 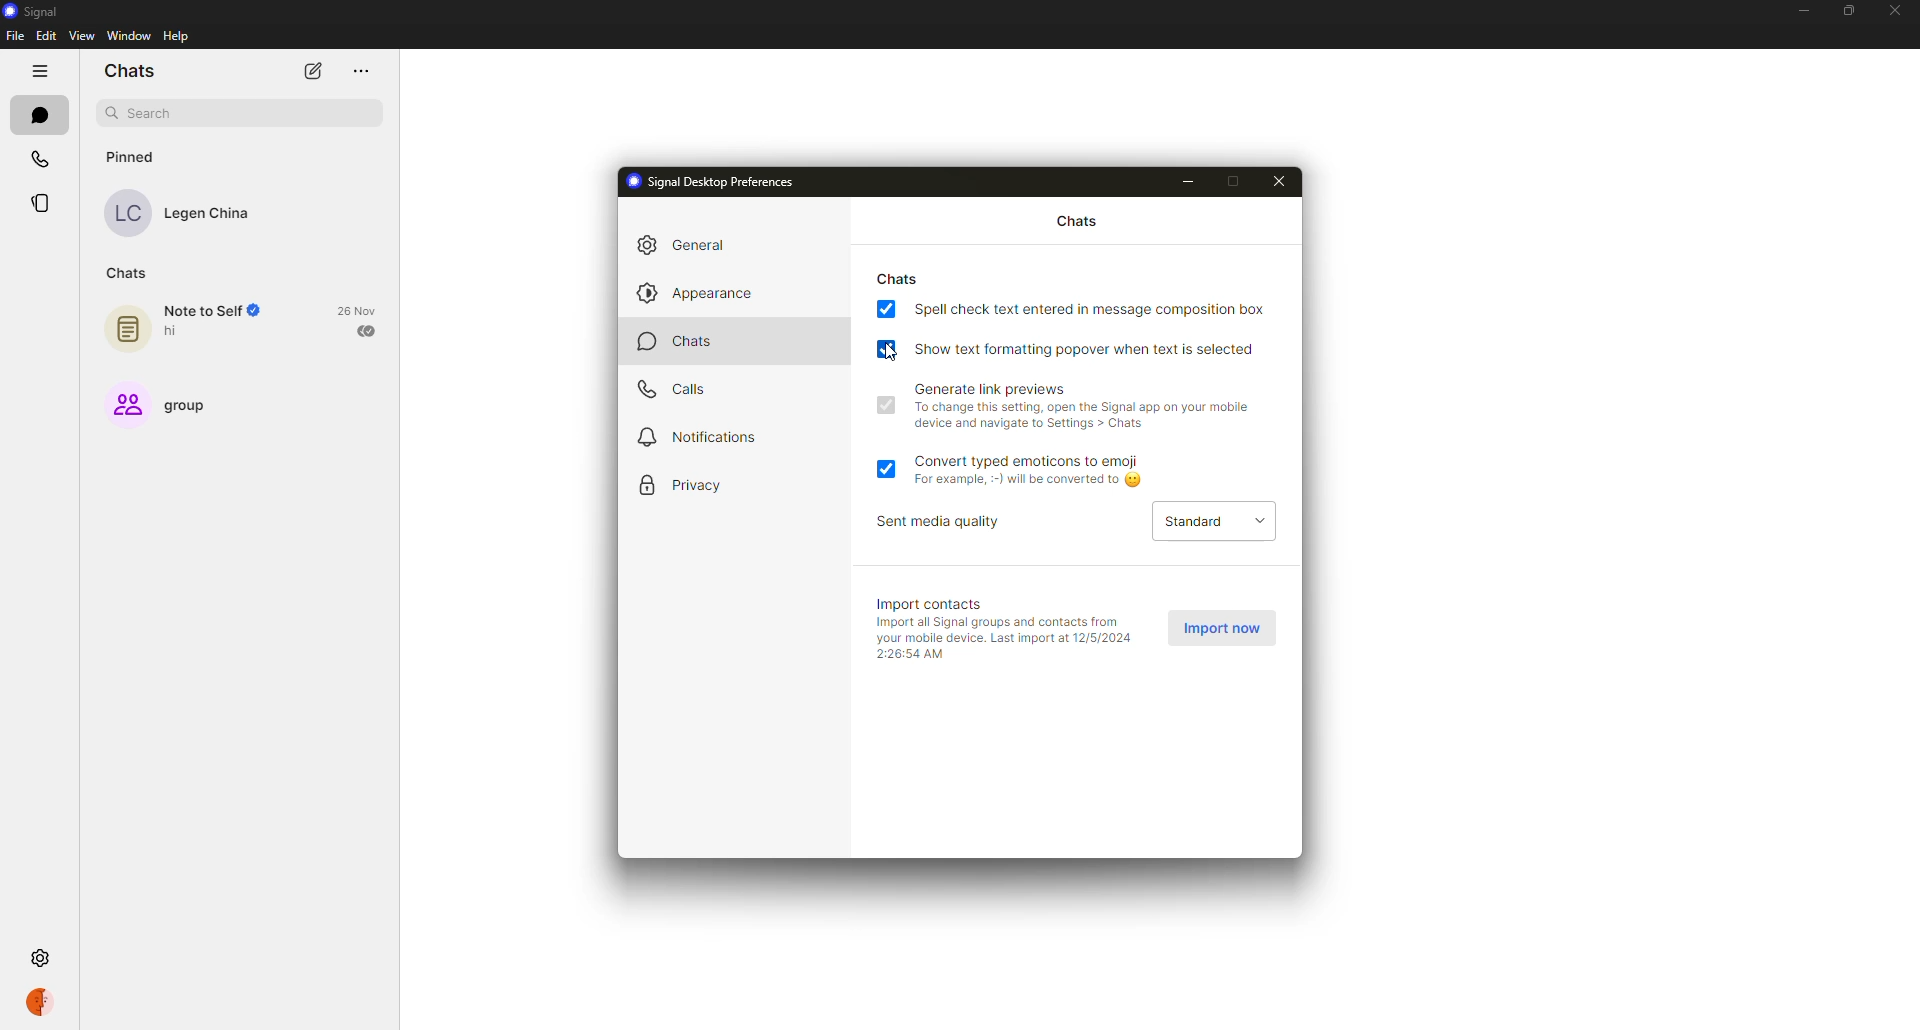 I want to click on appearance, so click(x=694, y=294).